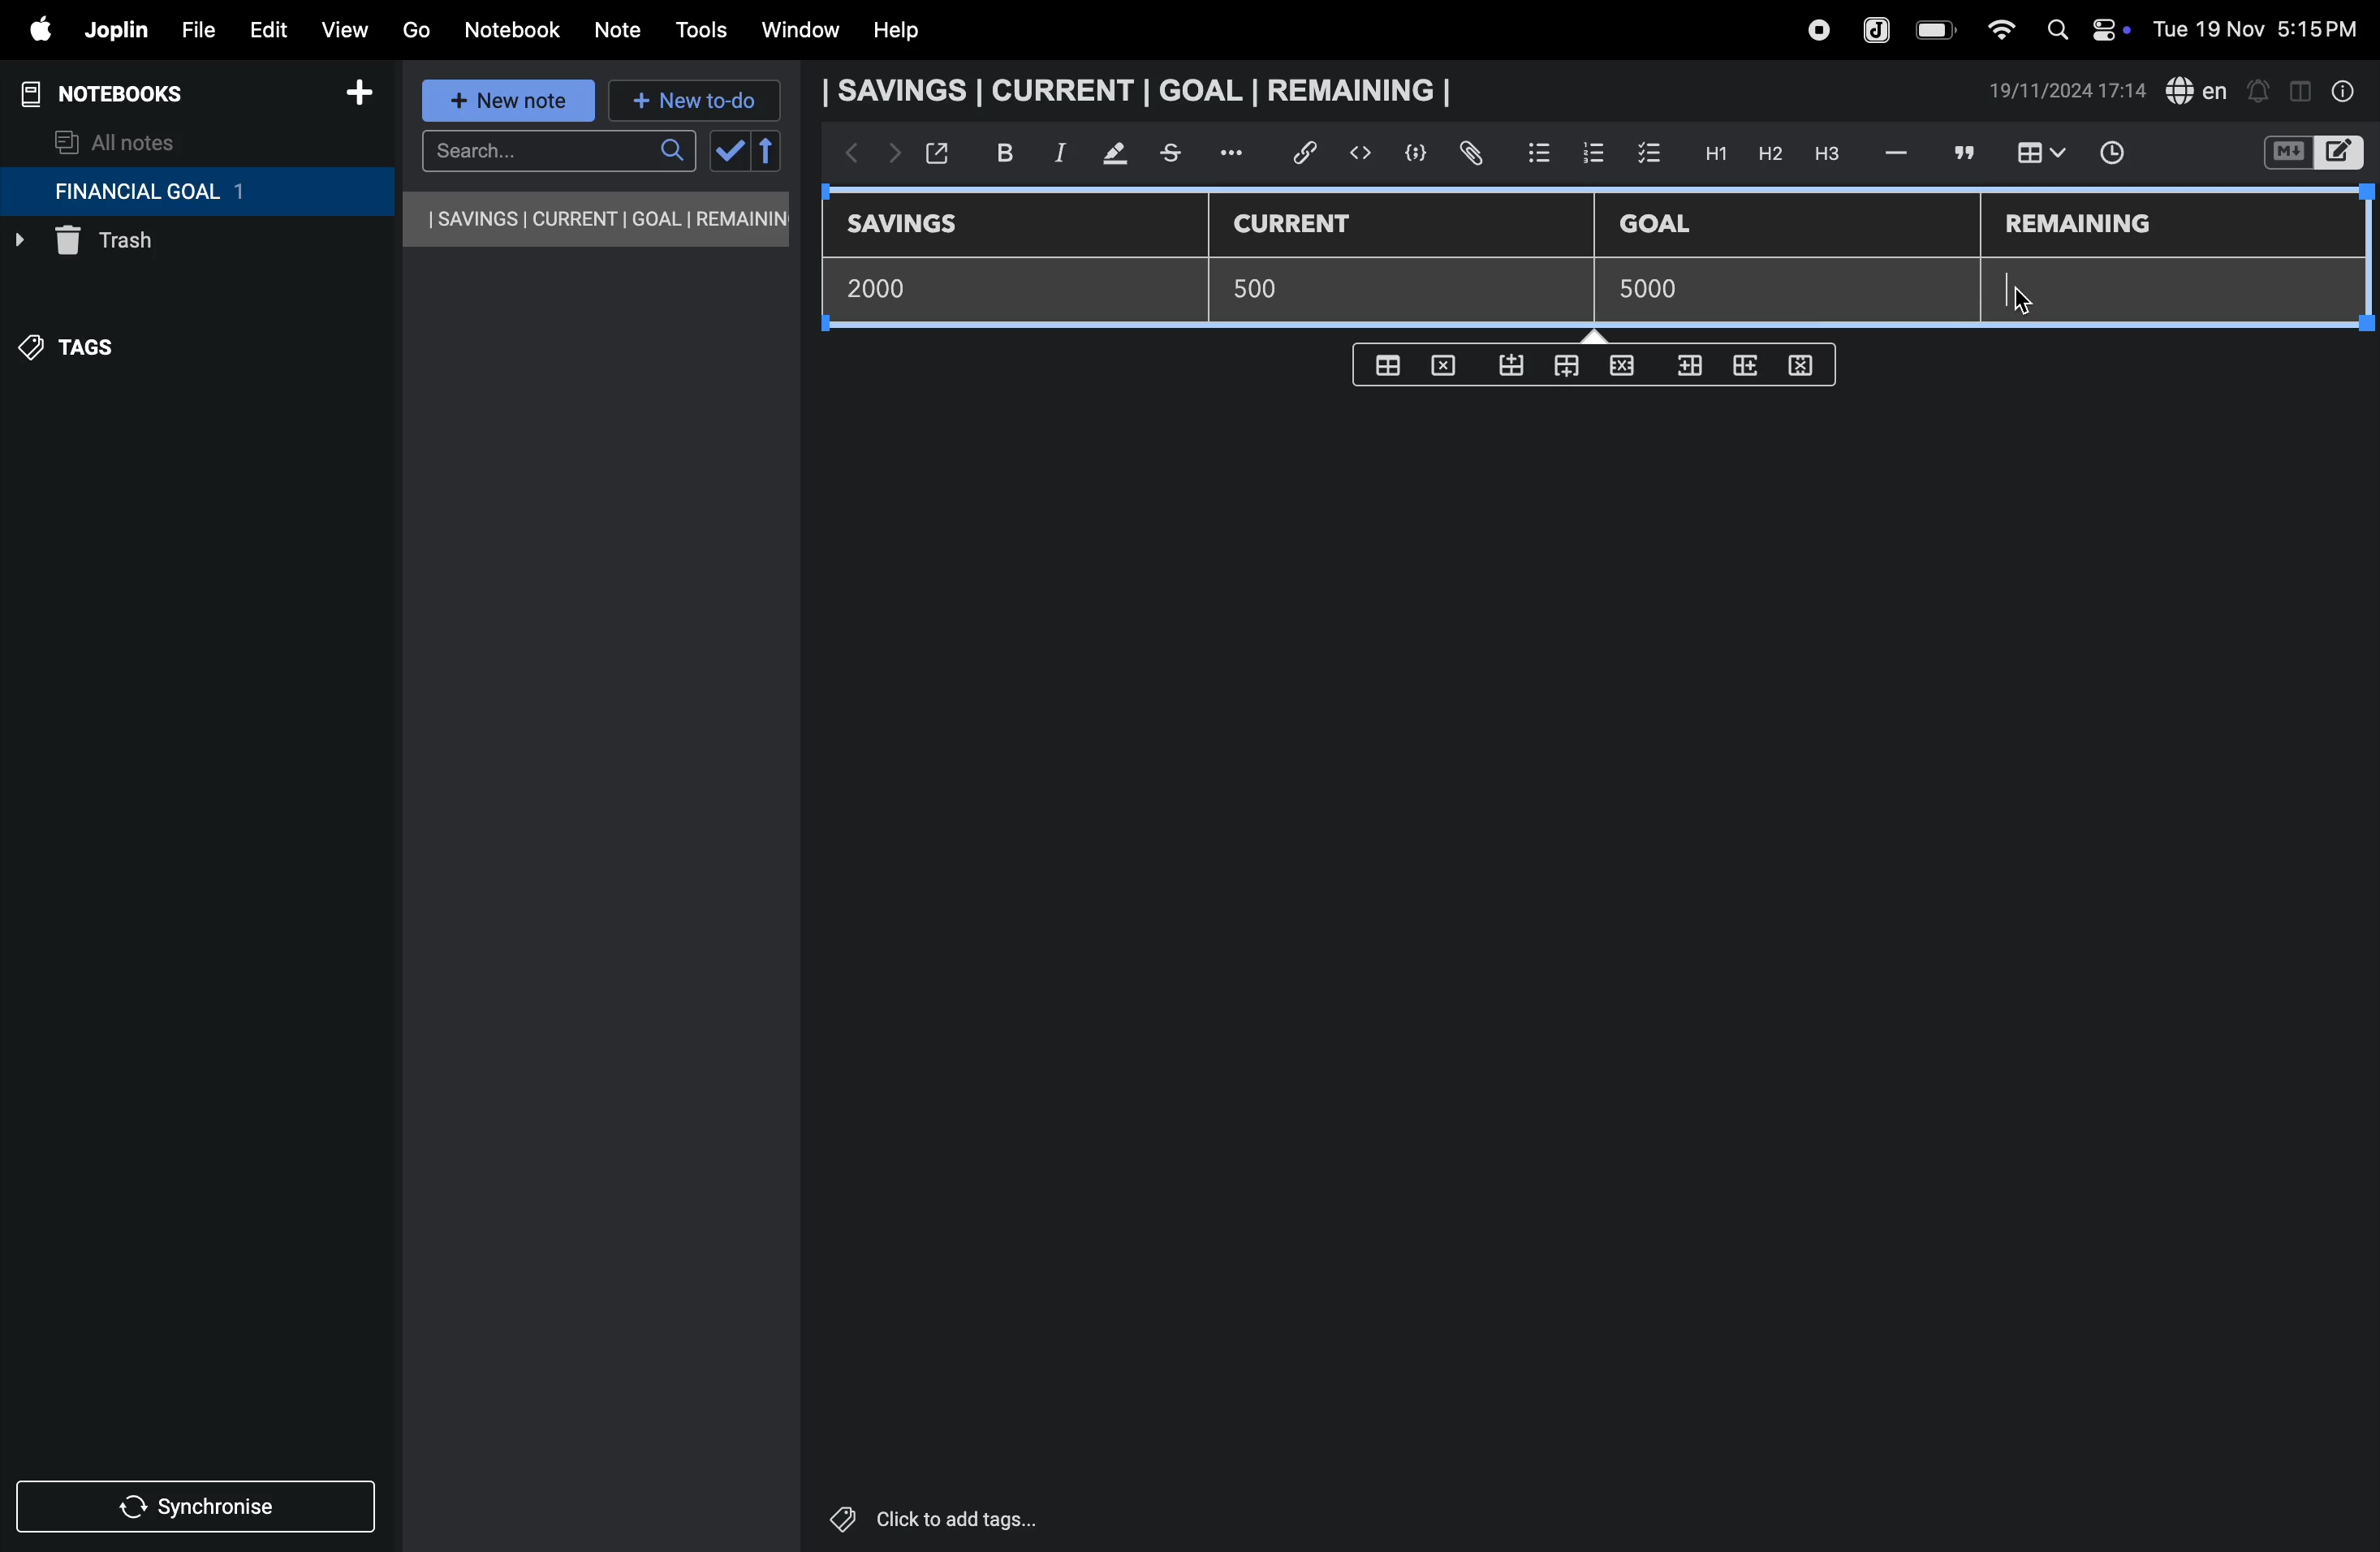 This screenshot has width=2380, height=1552. What do you see at coordinates (196, 192) in the screenshot?
I see `financial goal` at bounding box center [196, 192].